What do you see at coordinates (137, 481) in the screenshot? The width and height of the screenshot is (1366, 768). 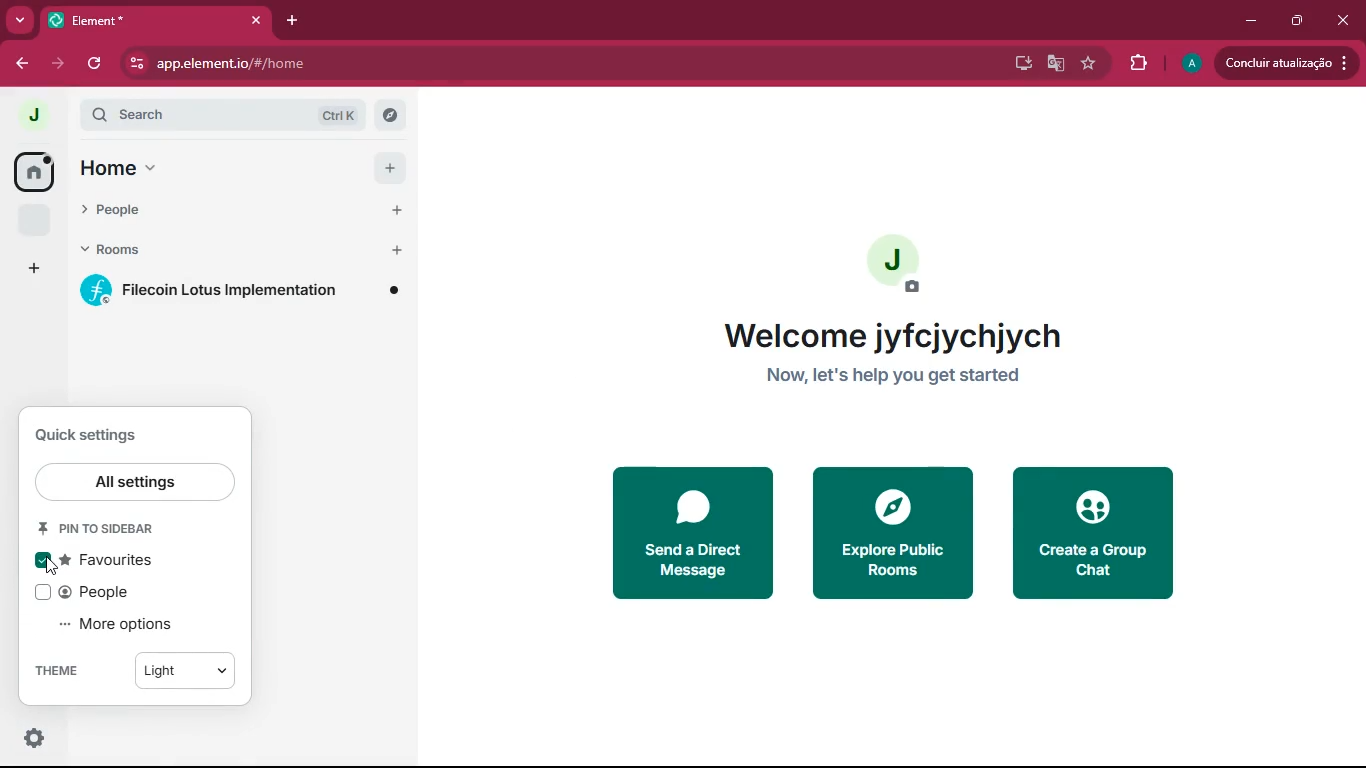 I see `all settings` at bounding box center [137, 481].